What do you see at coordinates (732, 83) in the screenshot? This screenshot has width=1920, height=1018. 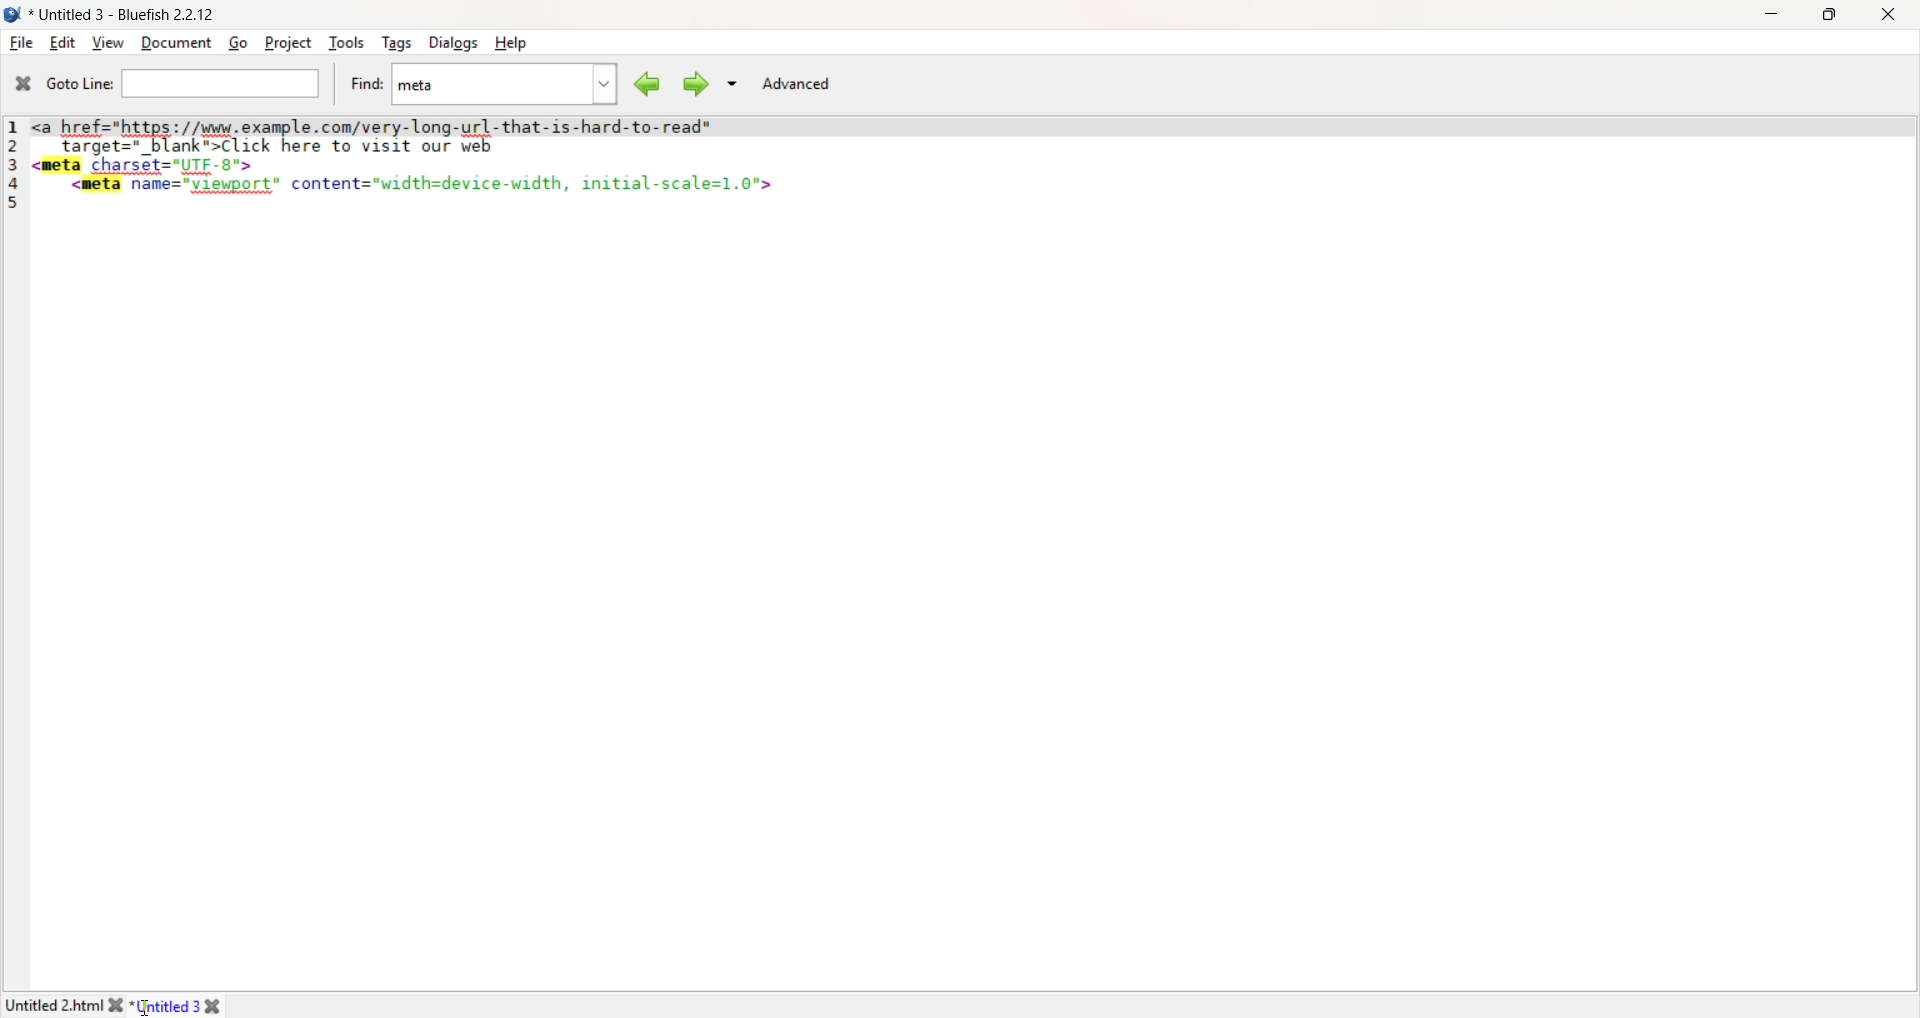 I see `Search Dropdown` at bounding box center [732, 83].